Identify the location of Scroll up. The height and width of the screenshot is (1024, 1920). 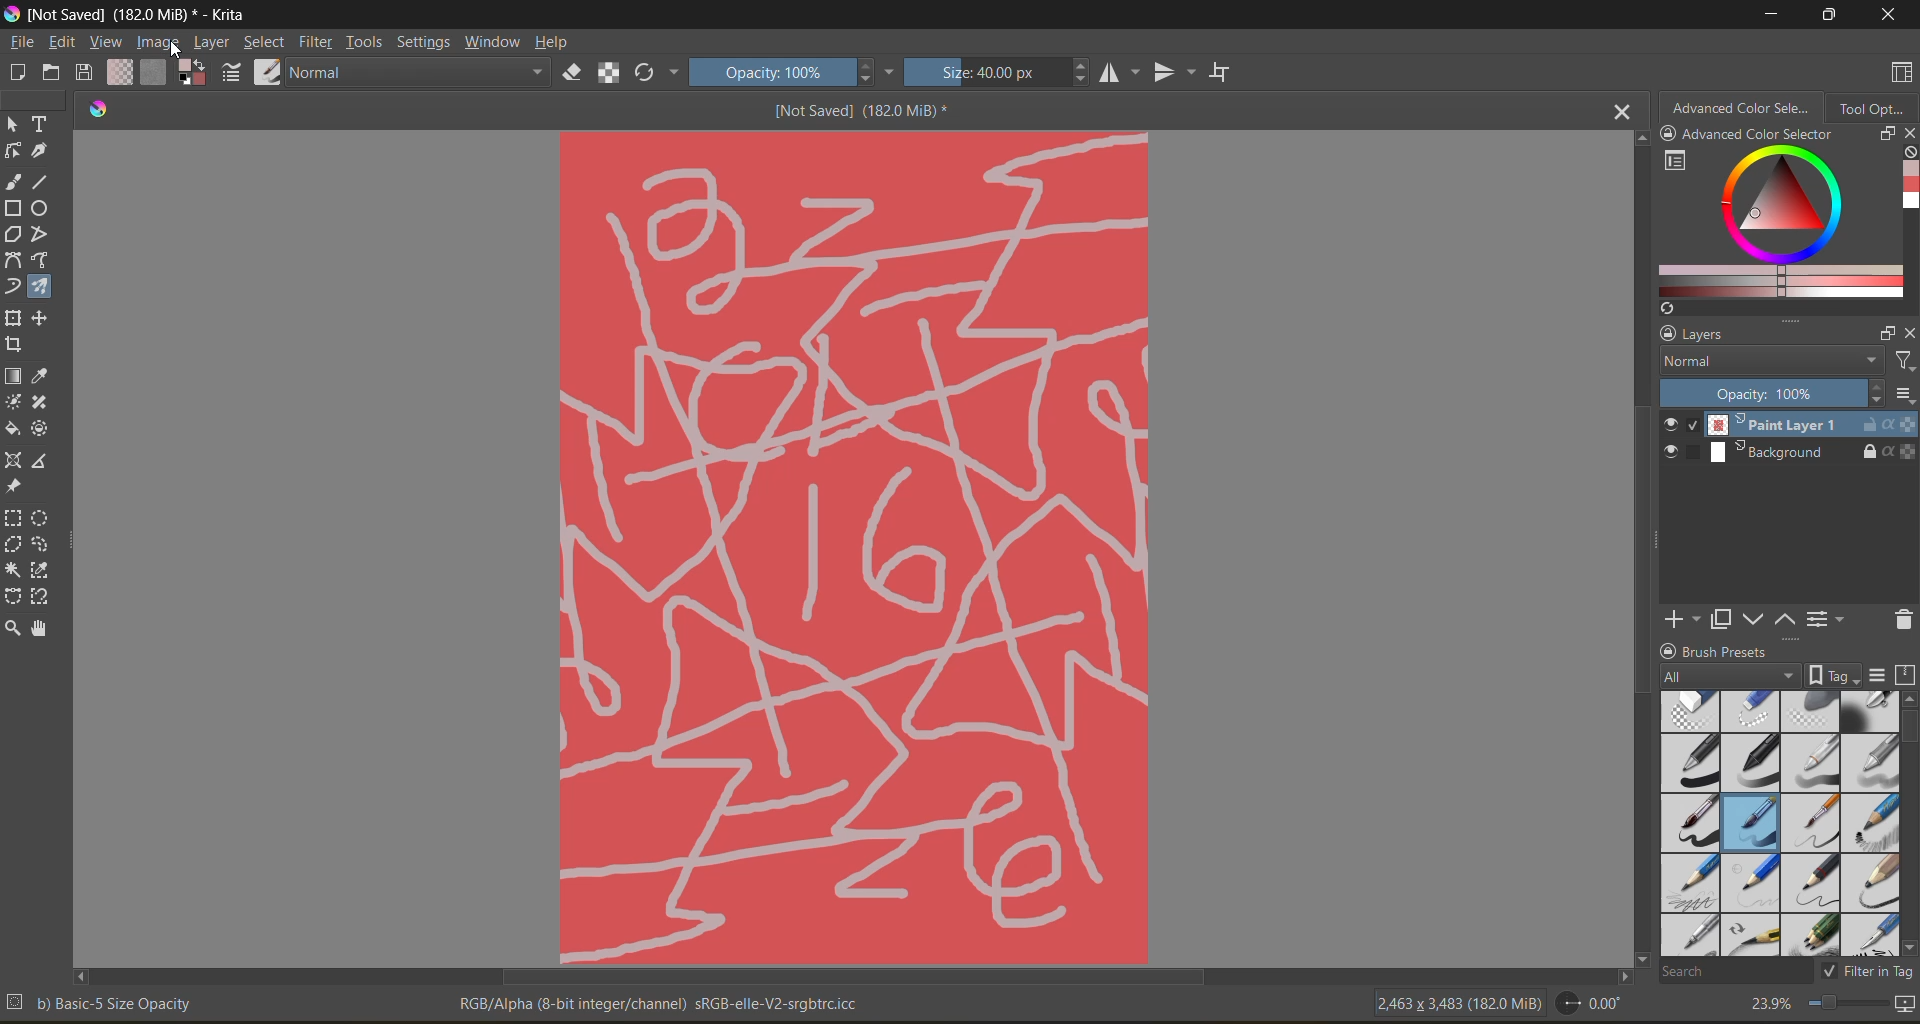
(1638, 139).